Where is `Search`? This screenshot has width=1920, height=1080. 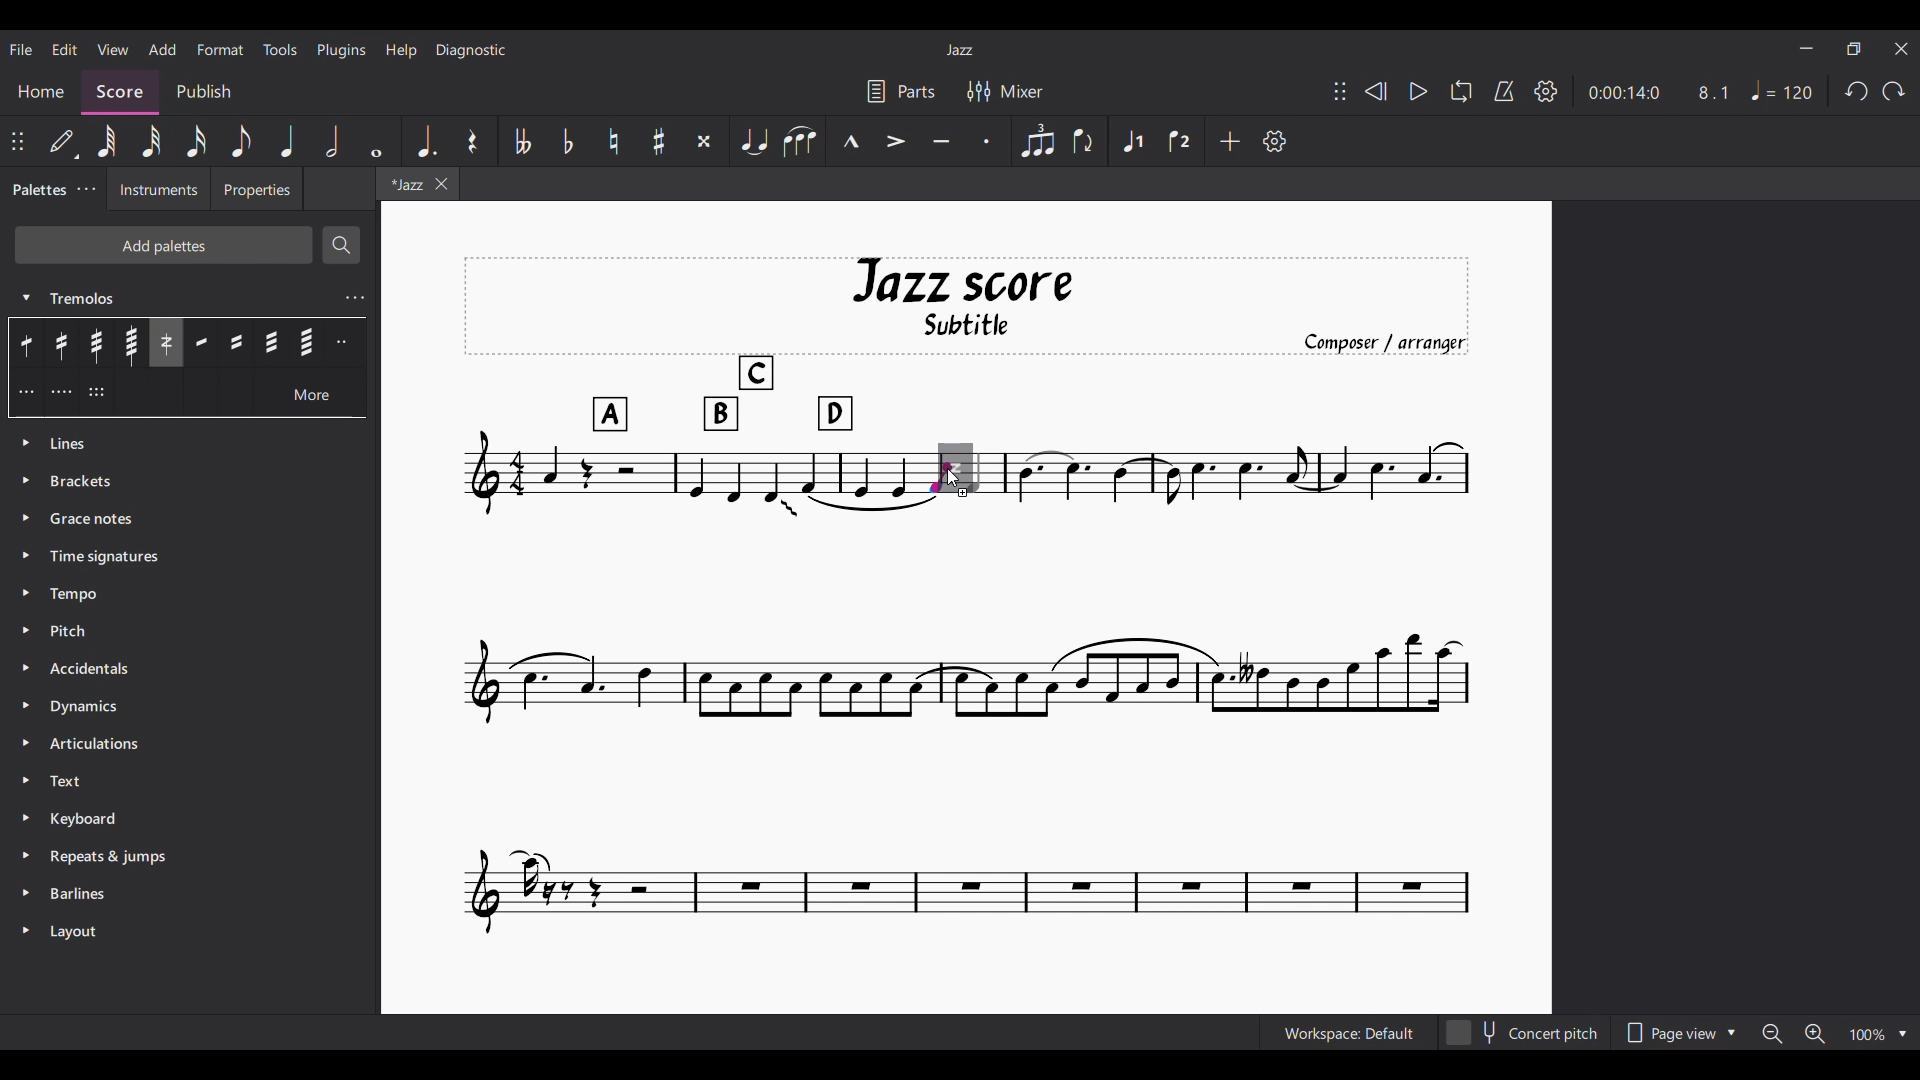 Search is located at coordinates (341, 245).